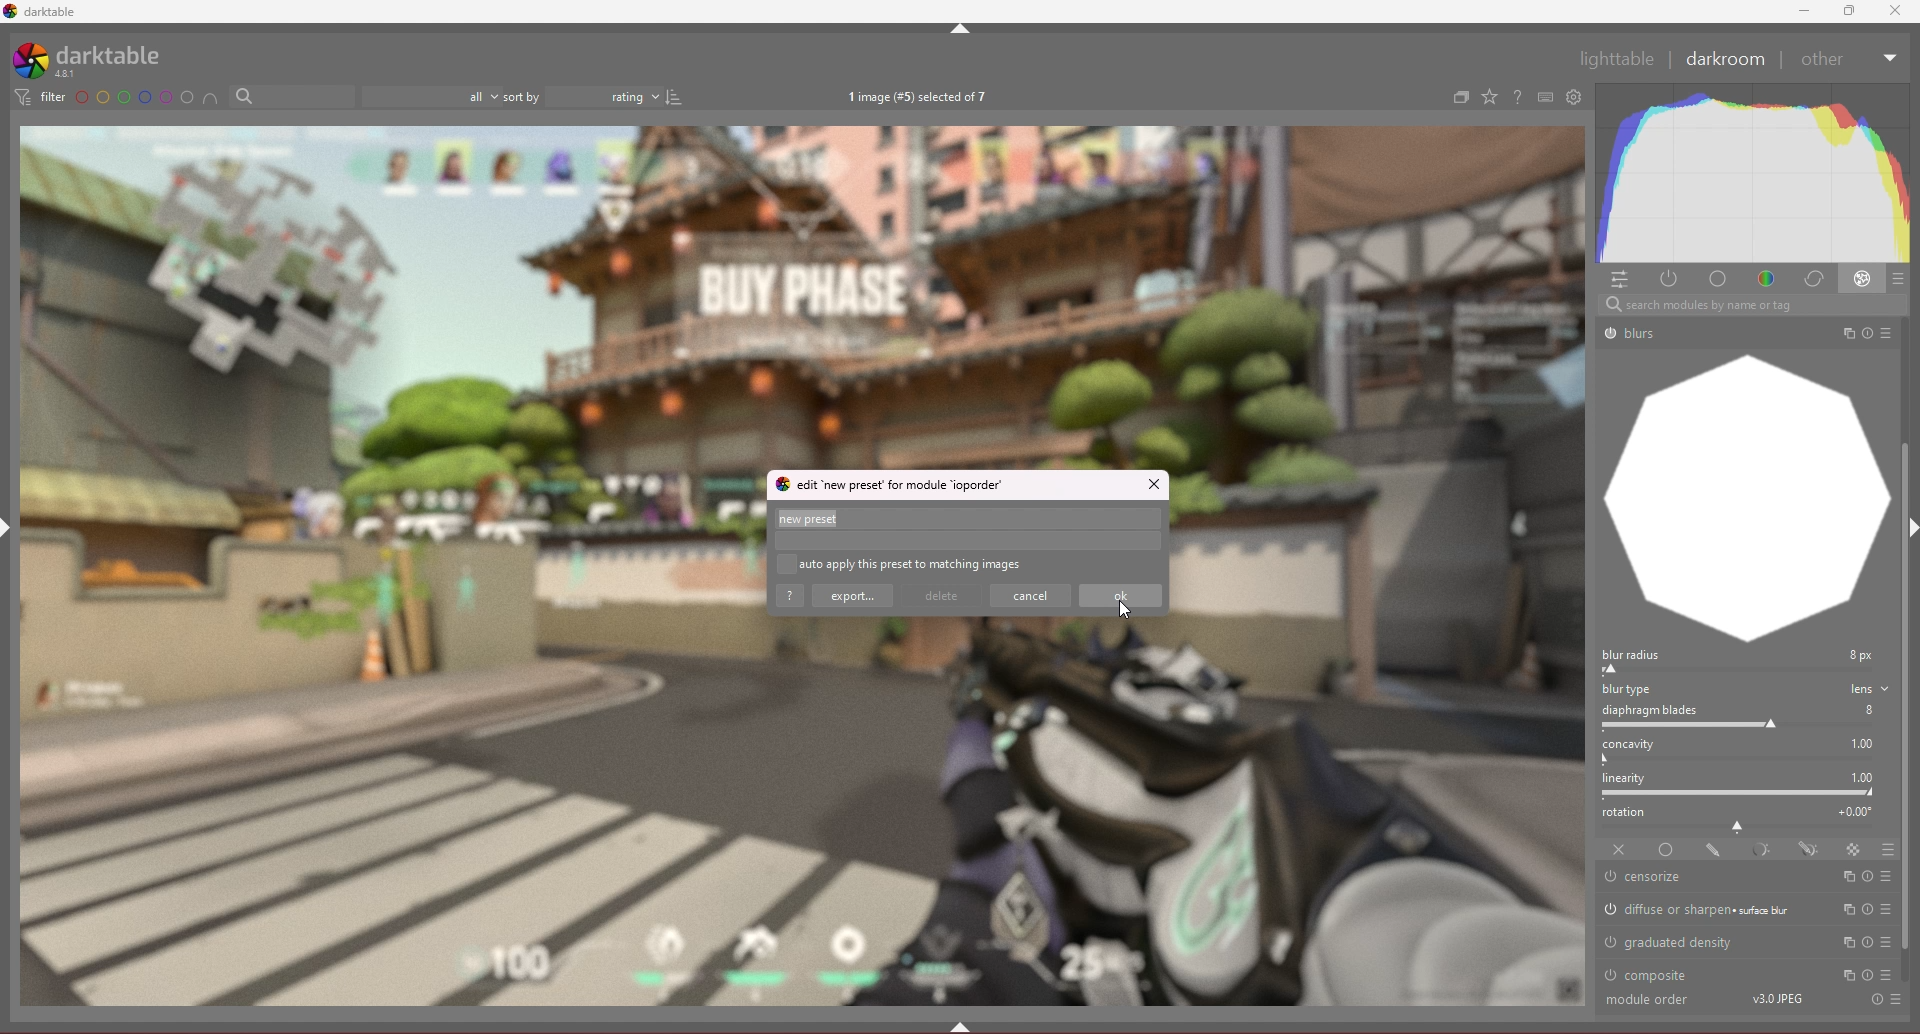 This screenshot has width=1920, height=1034. What do you see at coordinates (1776, 1000) in the screenshot?
I see `` at bounding box center [1776, 1000].